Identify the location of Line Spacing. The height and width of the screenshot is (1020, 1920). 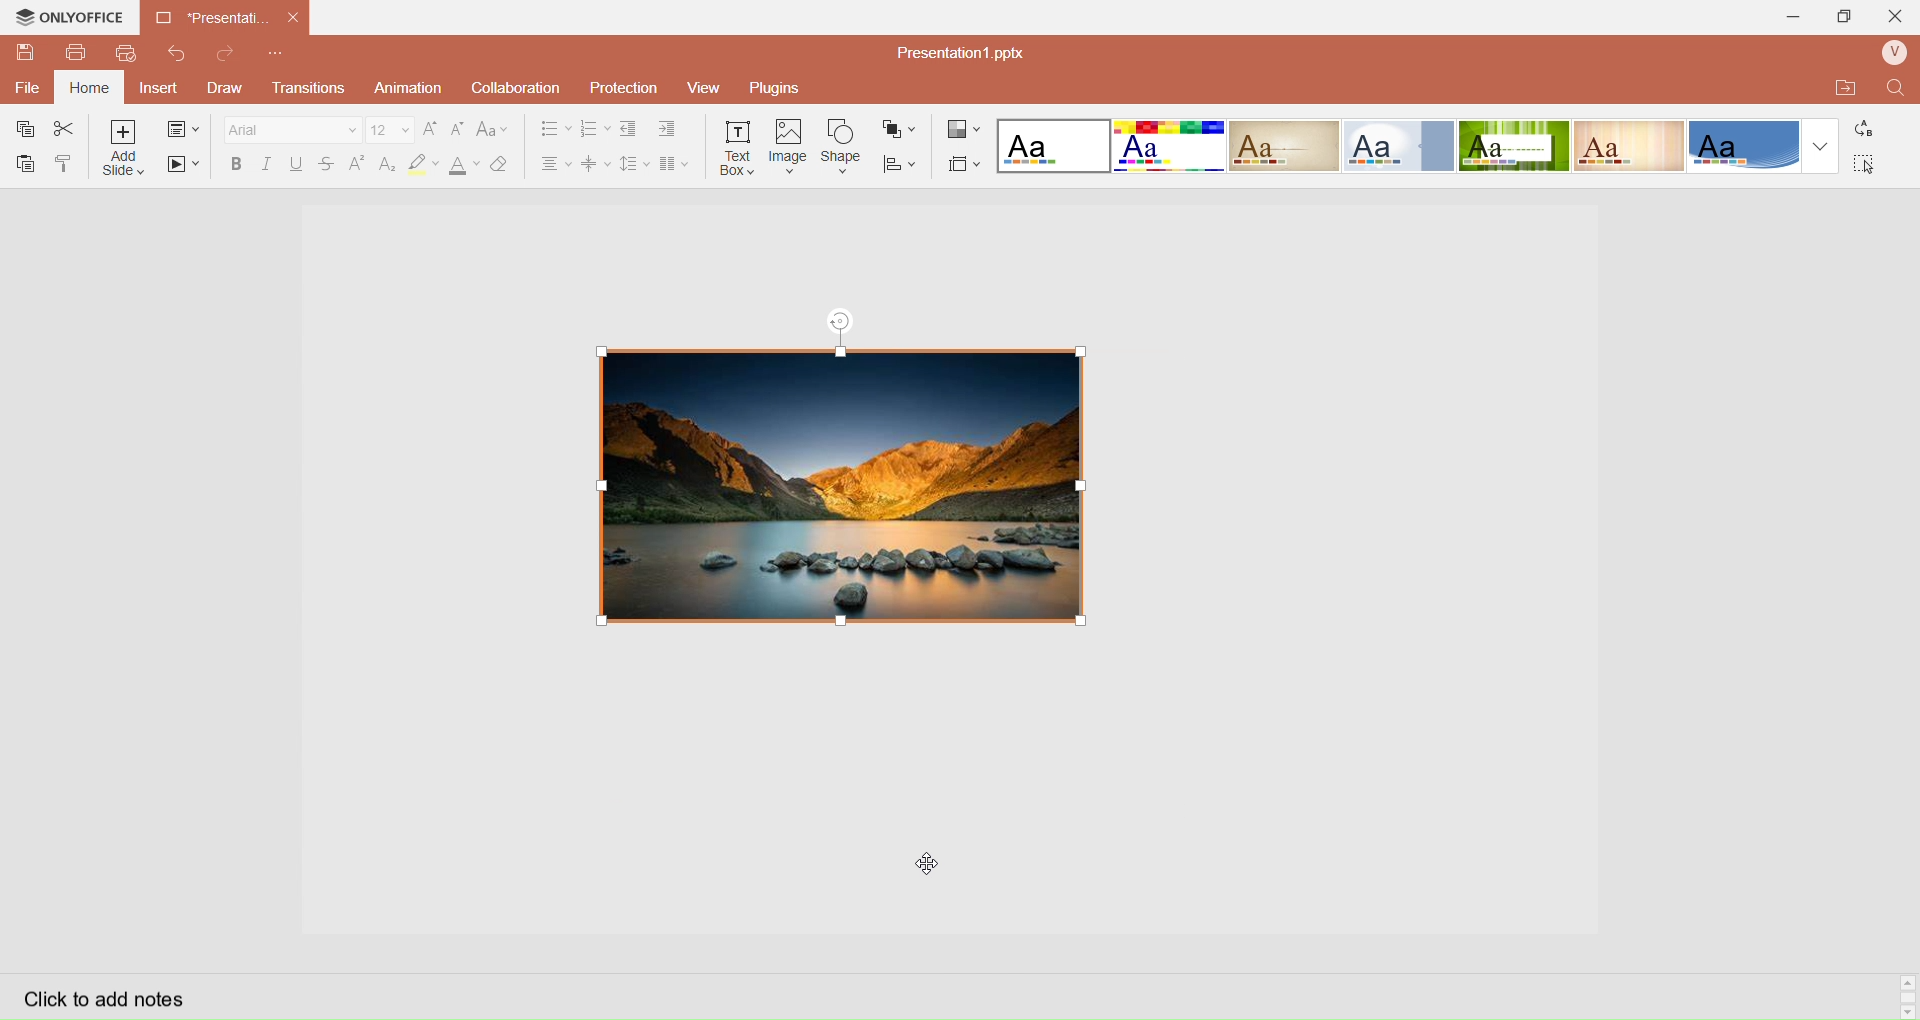
(637, 164).